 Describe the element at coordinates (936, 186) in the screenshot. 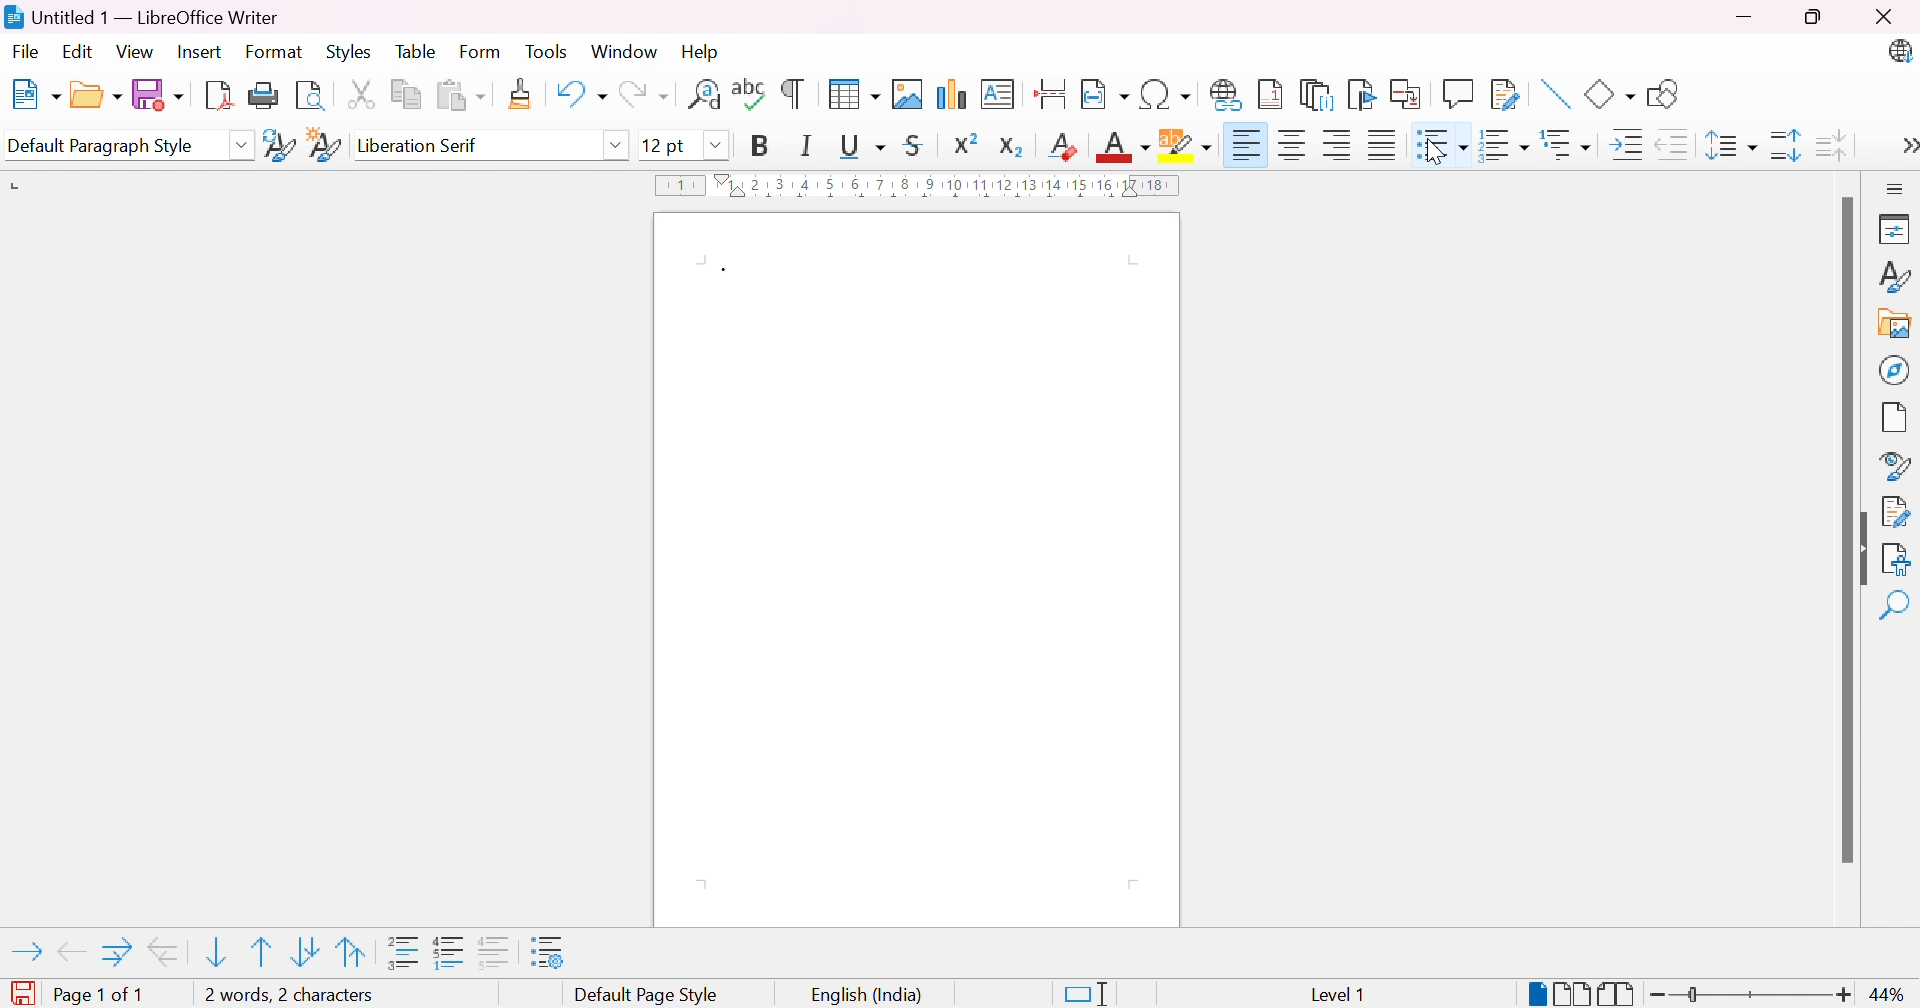

I see `Ruler` at that location.